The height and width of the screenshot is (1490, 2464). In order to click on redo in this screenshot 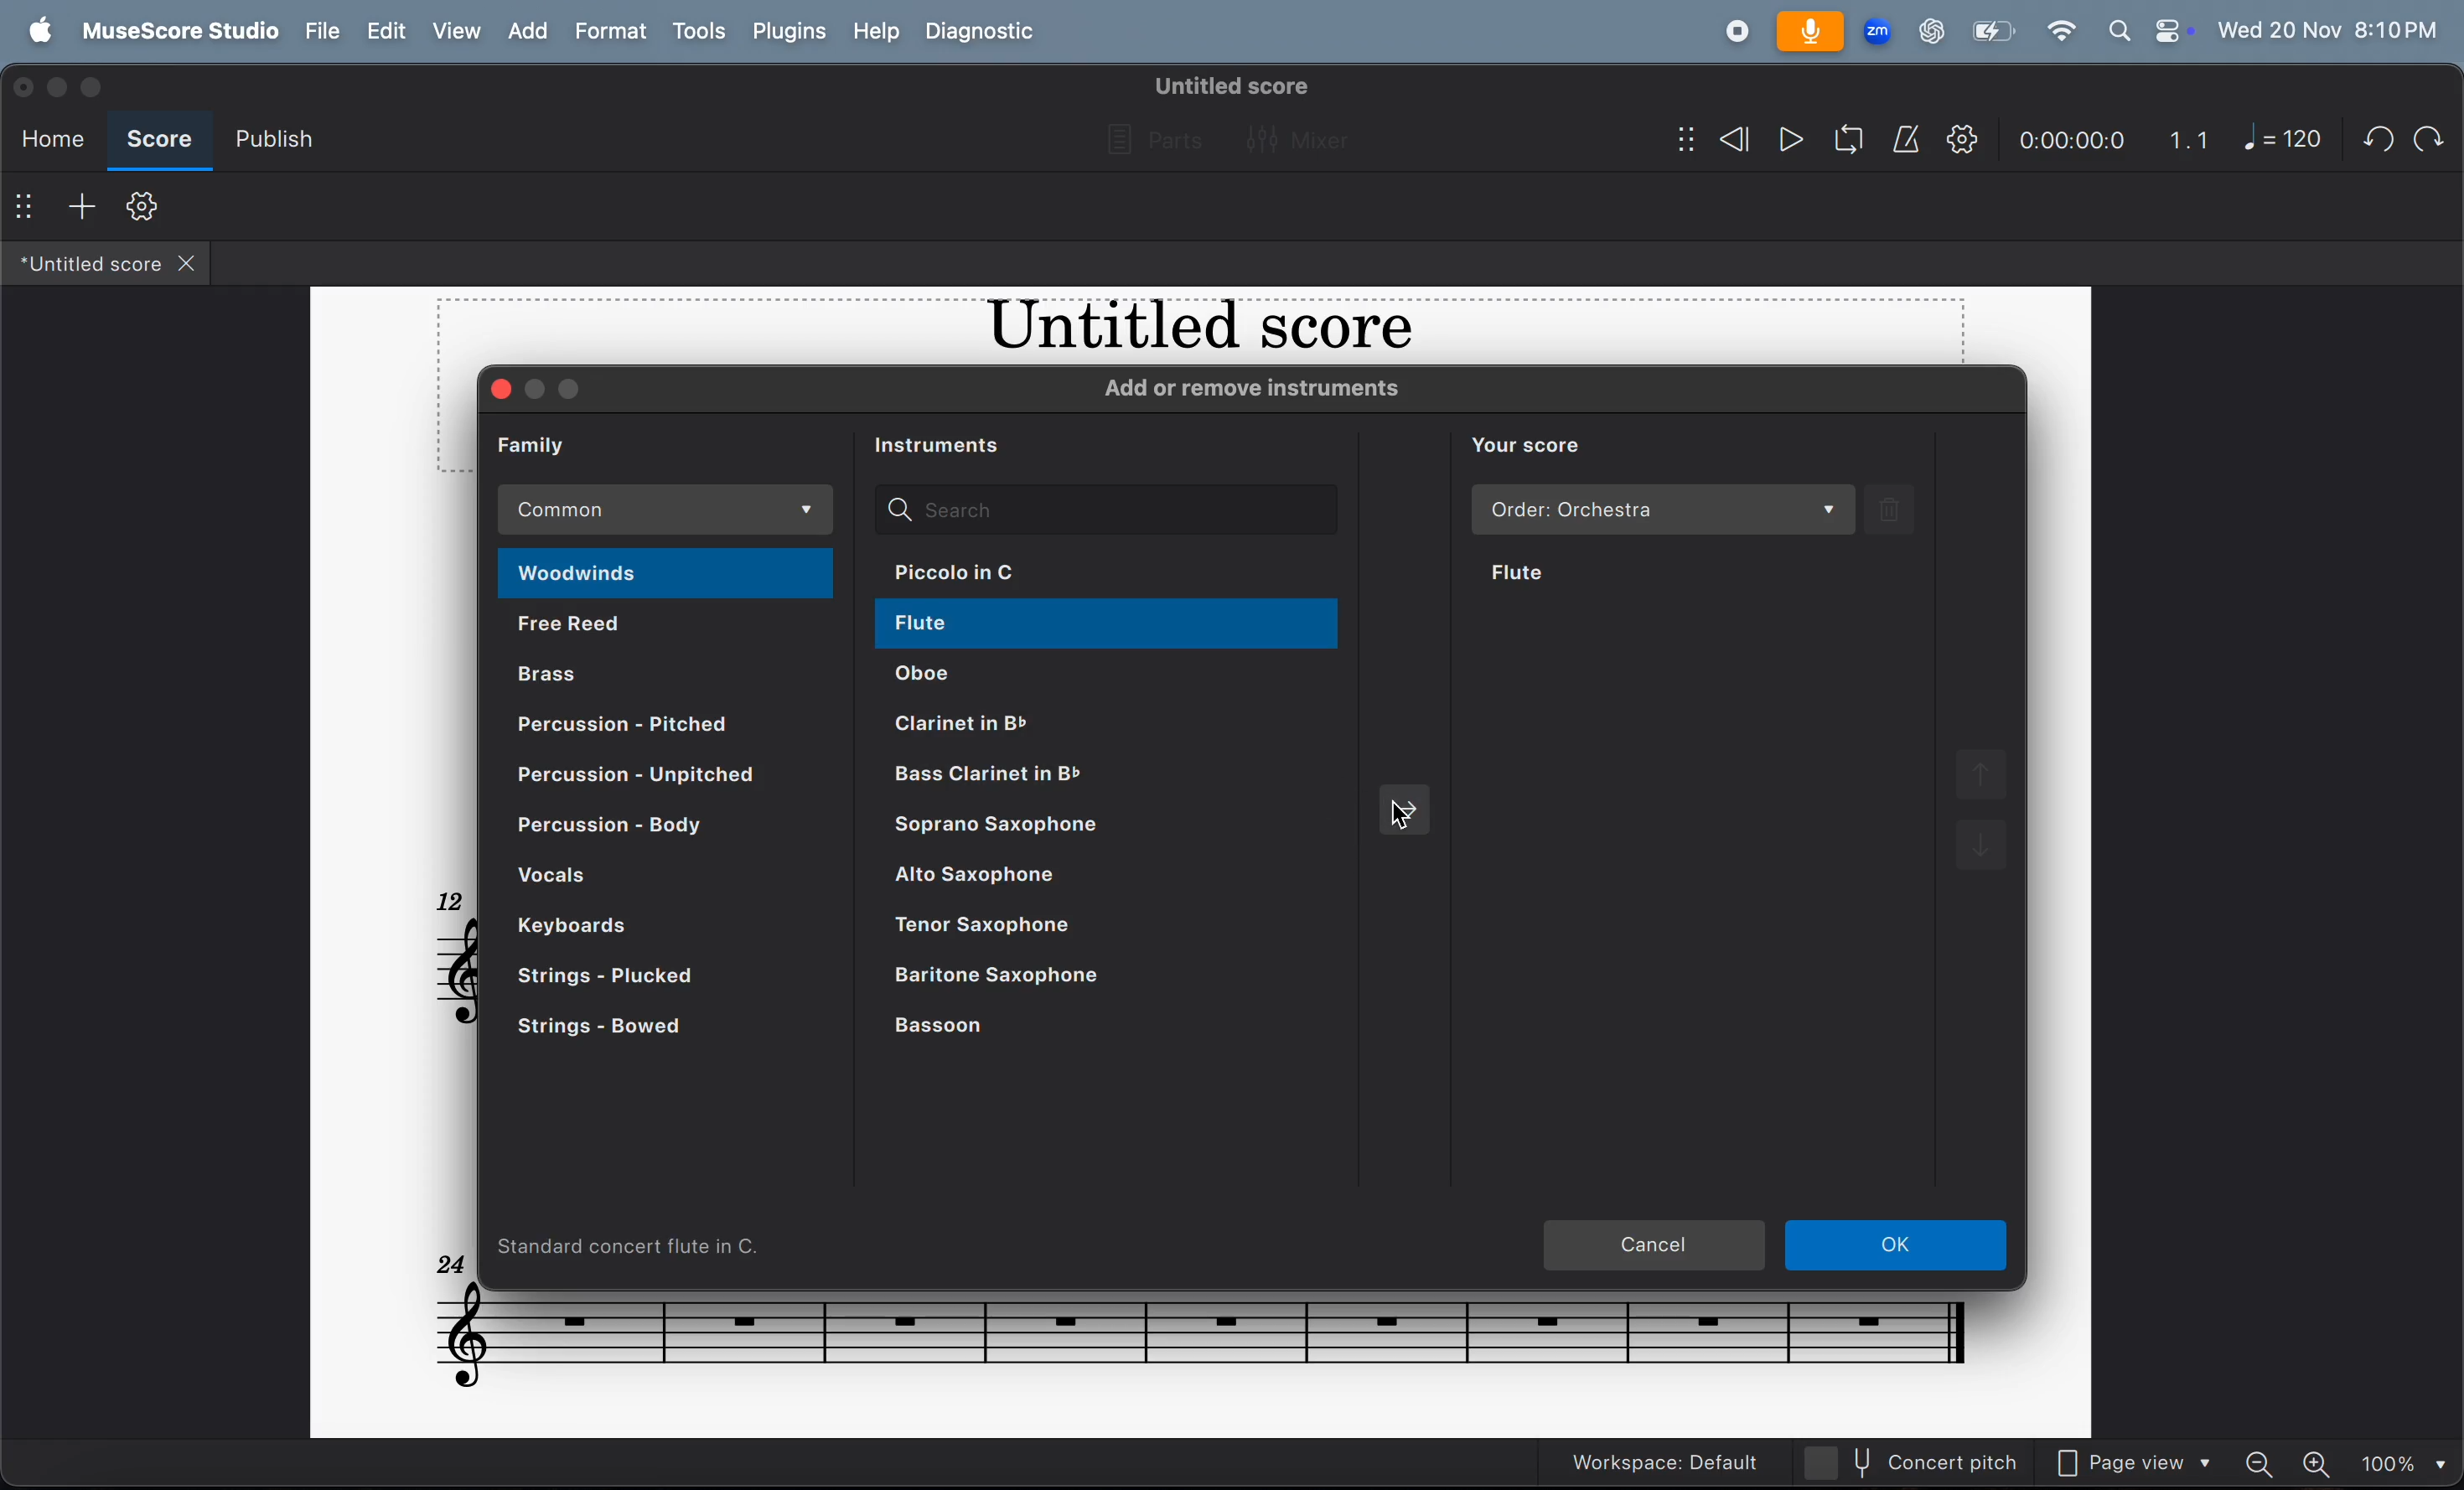, I will do `click(2435, 143)`.